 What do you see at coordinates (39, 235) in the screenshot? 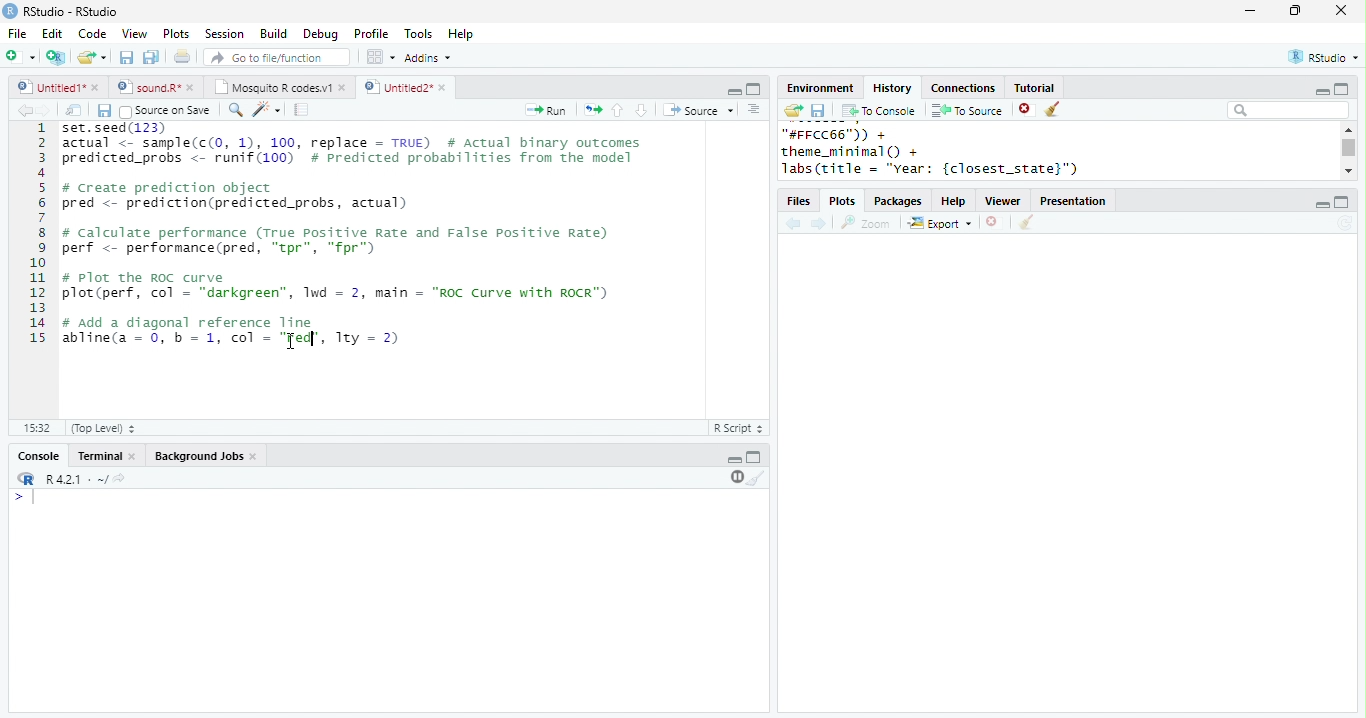
I see `line numbering` at bounding box center [39, 235].